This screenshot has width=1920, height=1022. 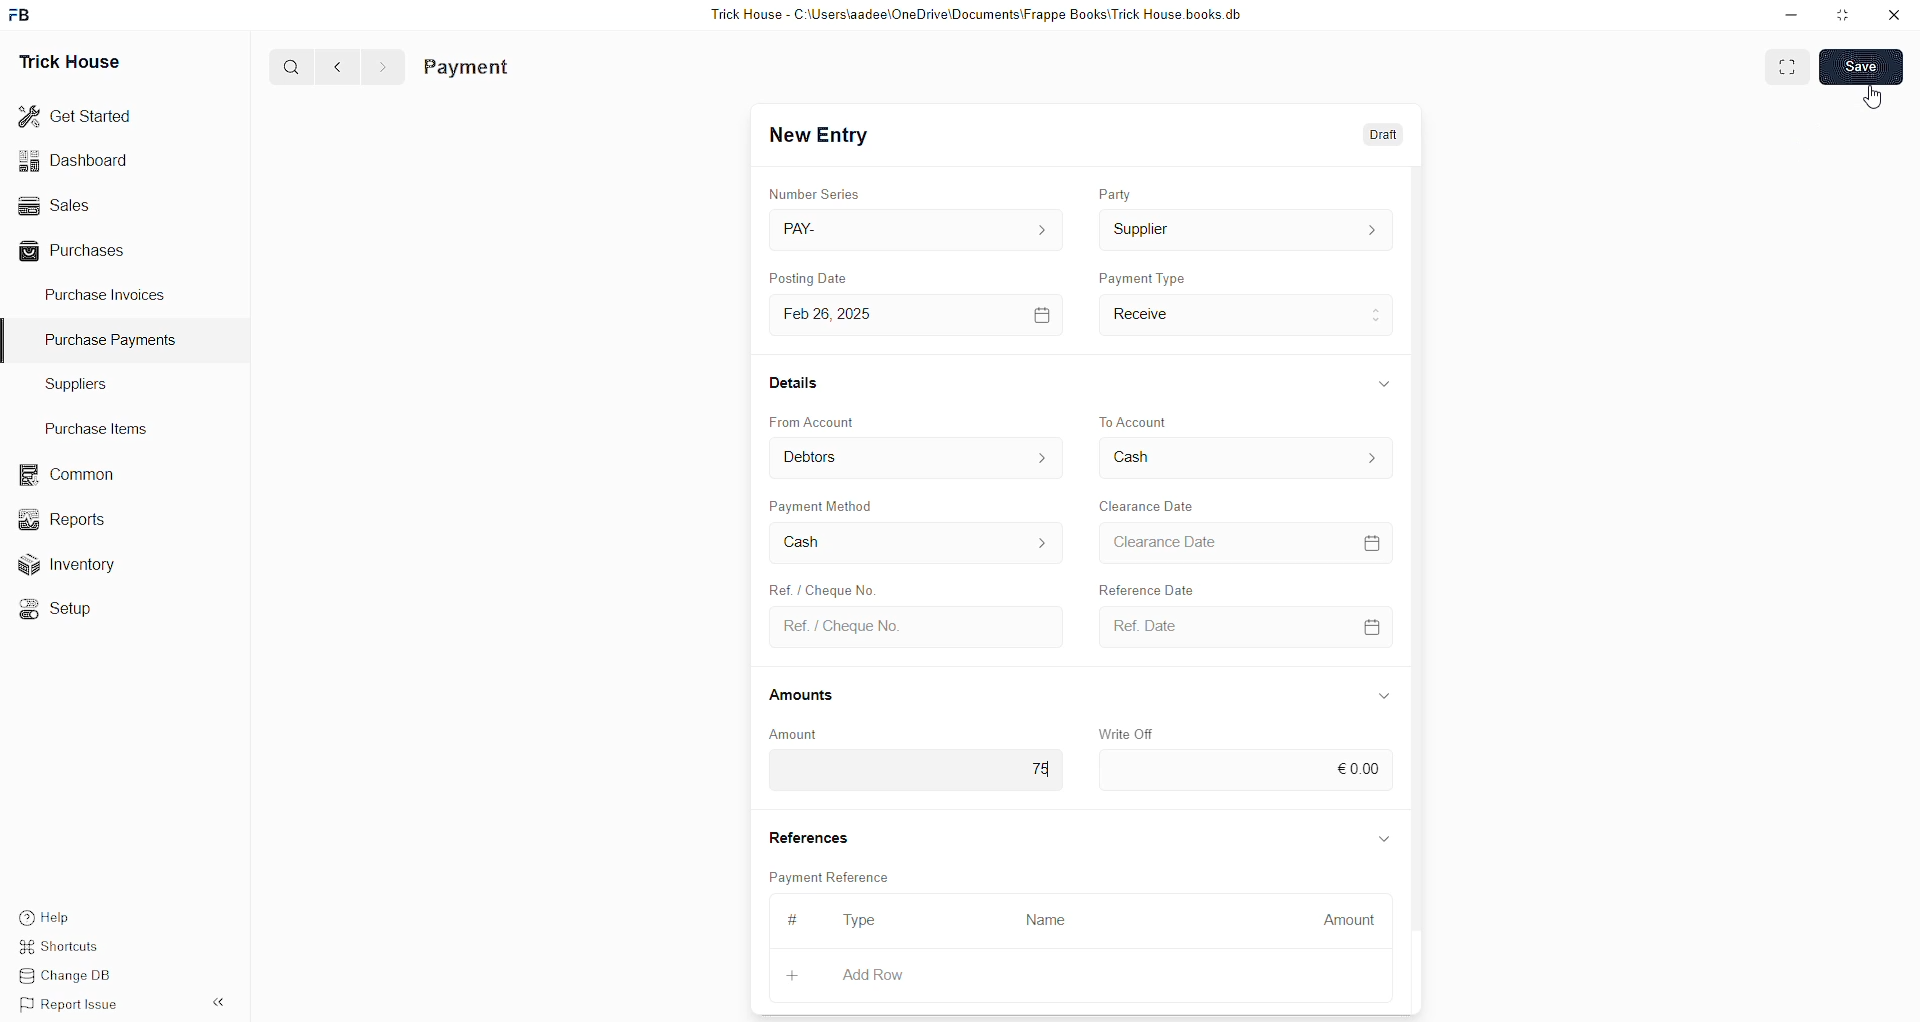 What do you see at coordinates (57, 205) in the screenshot?
I see `Sales` at bounding box center [57, 205].